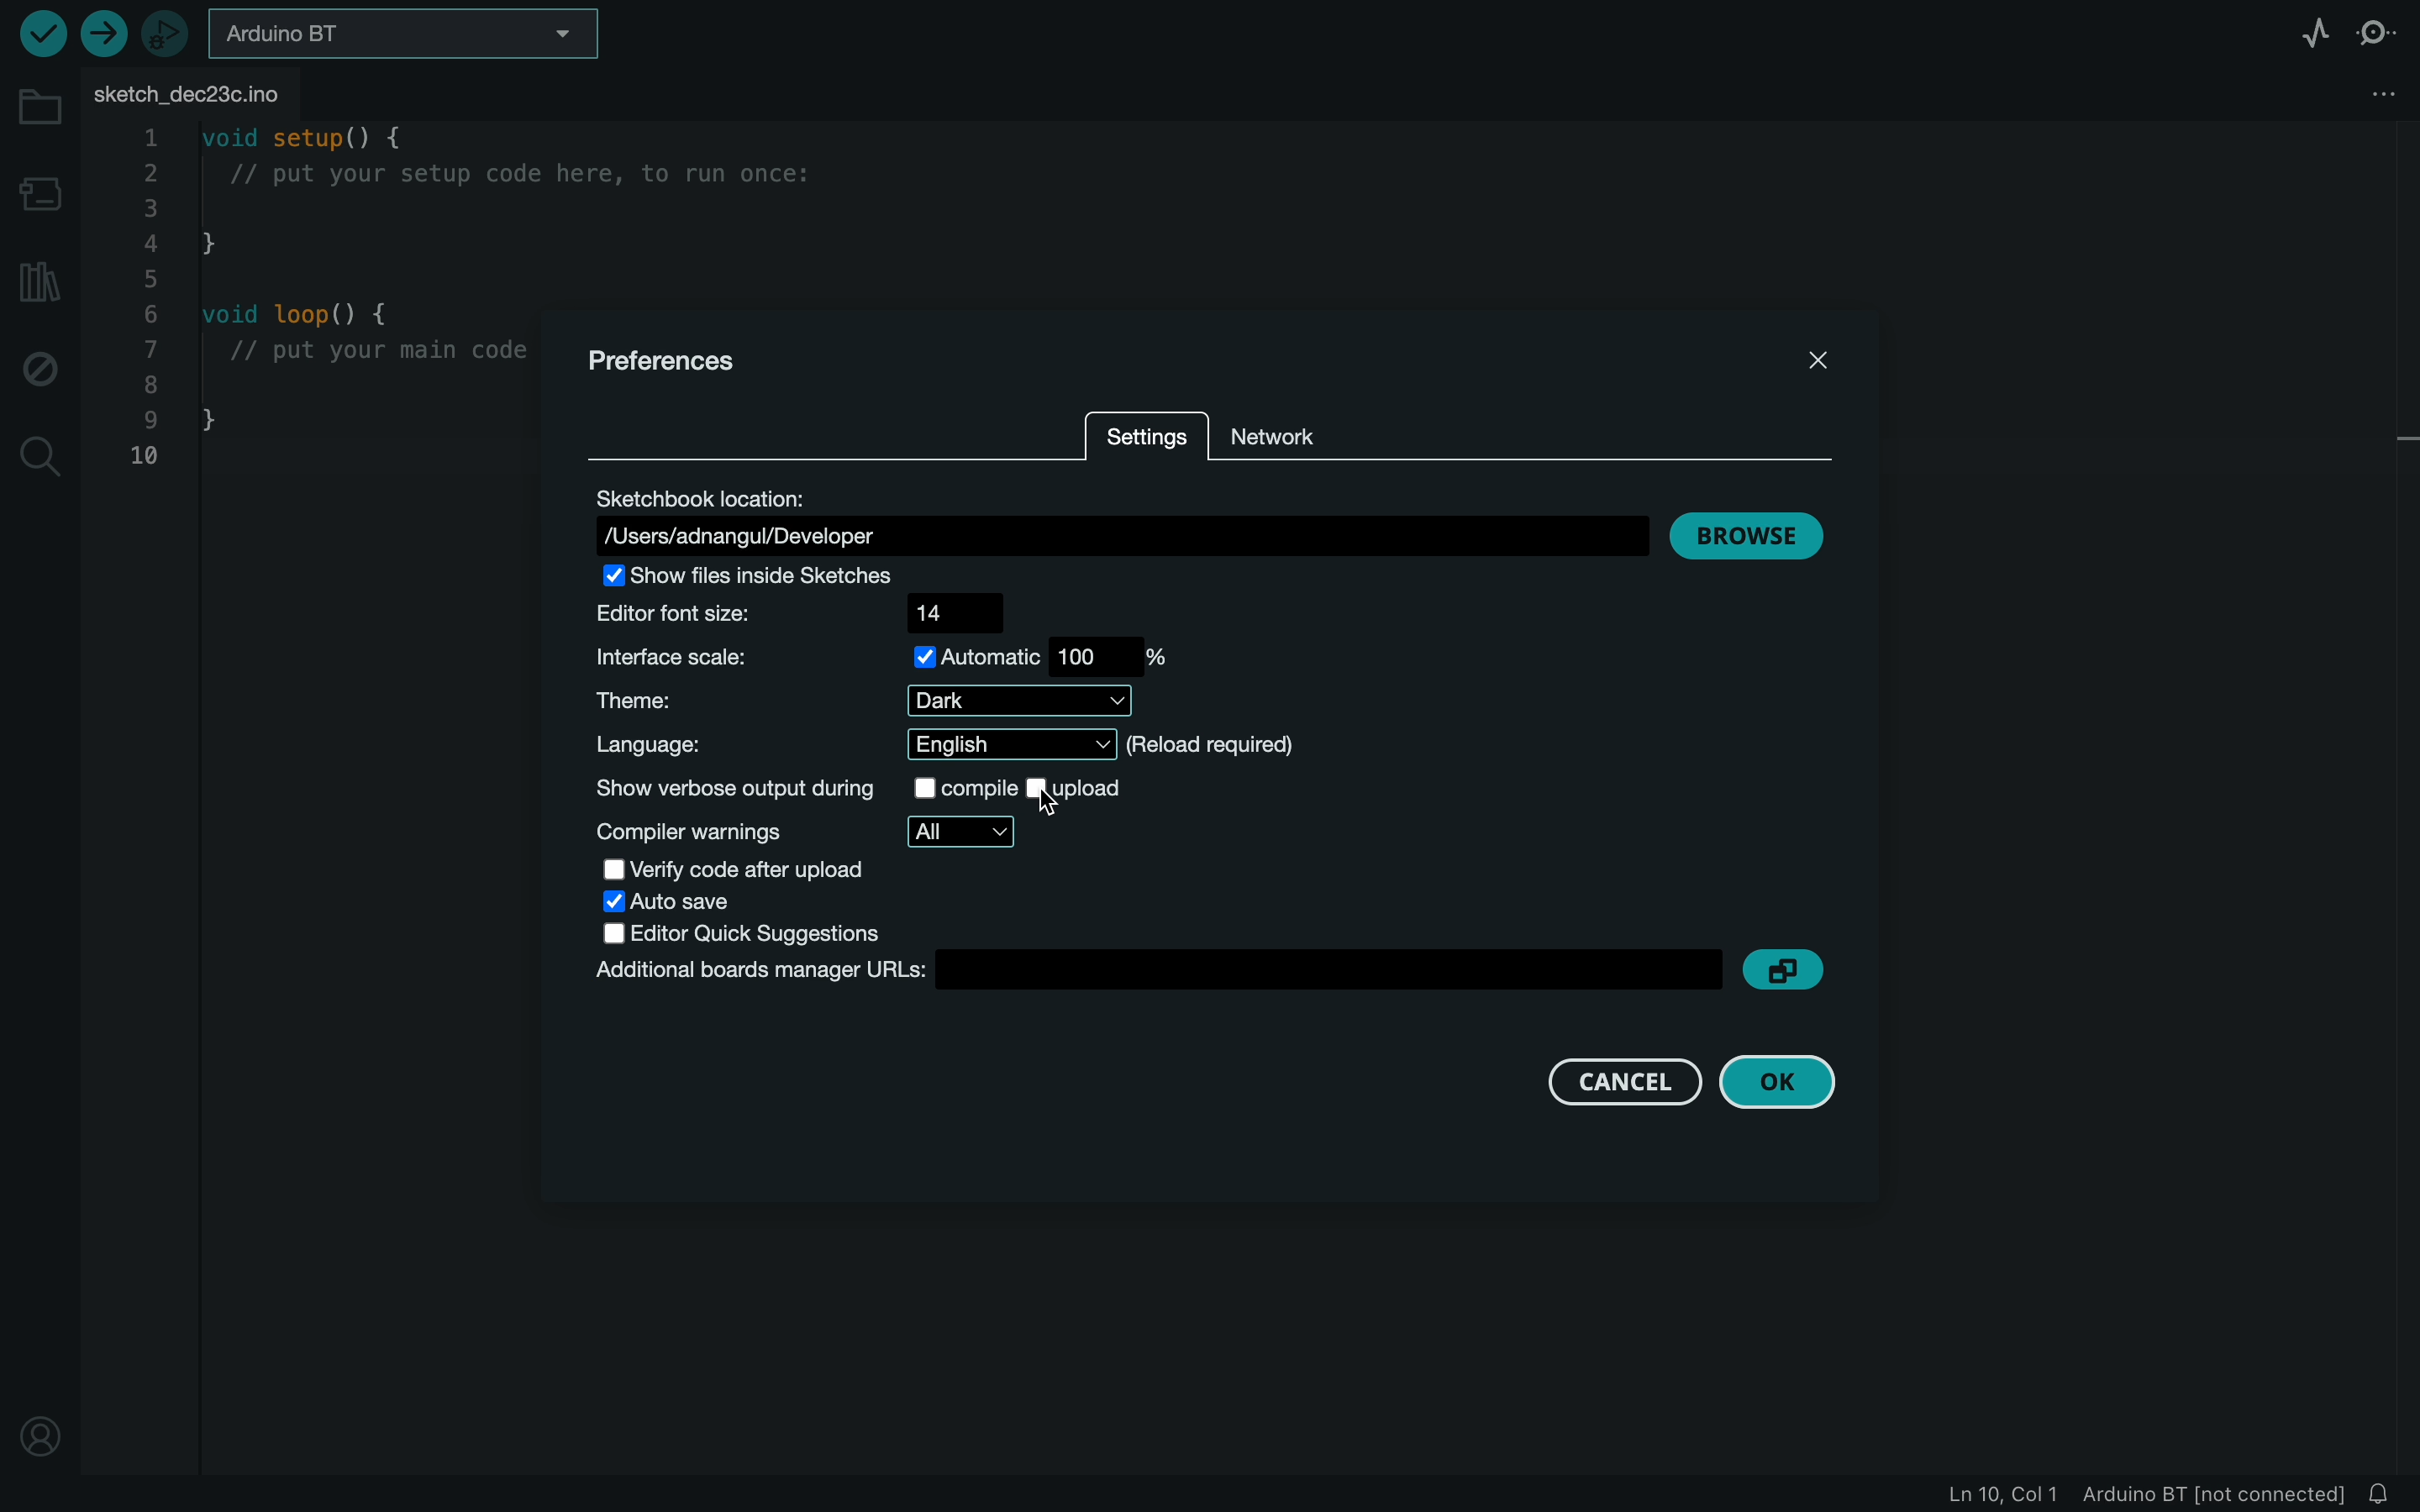 The height and width of the screenshot is (1512, 2420). What do you see at coordinates (1142, 970) in the screenshot?
I see `board manager` at bounding box center [1142, 970].